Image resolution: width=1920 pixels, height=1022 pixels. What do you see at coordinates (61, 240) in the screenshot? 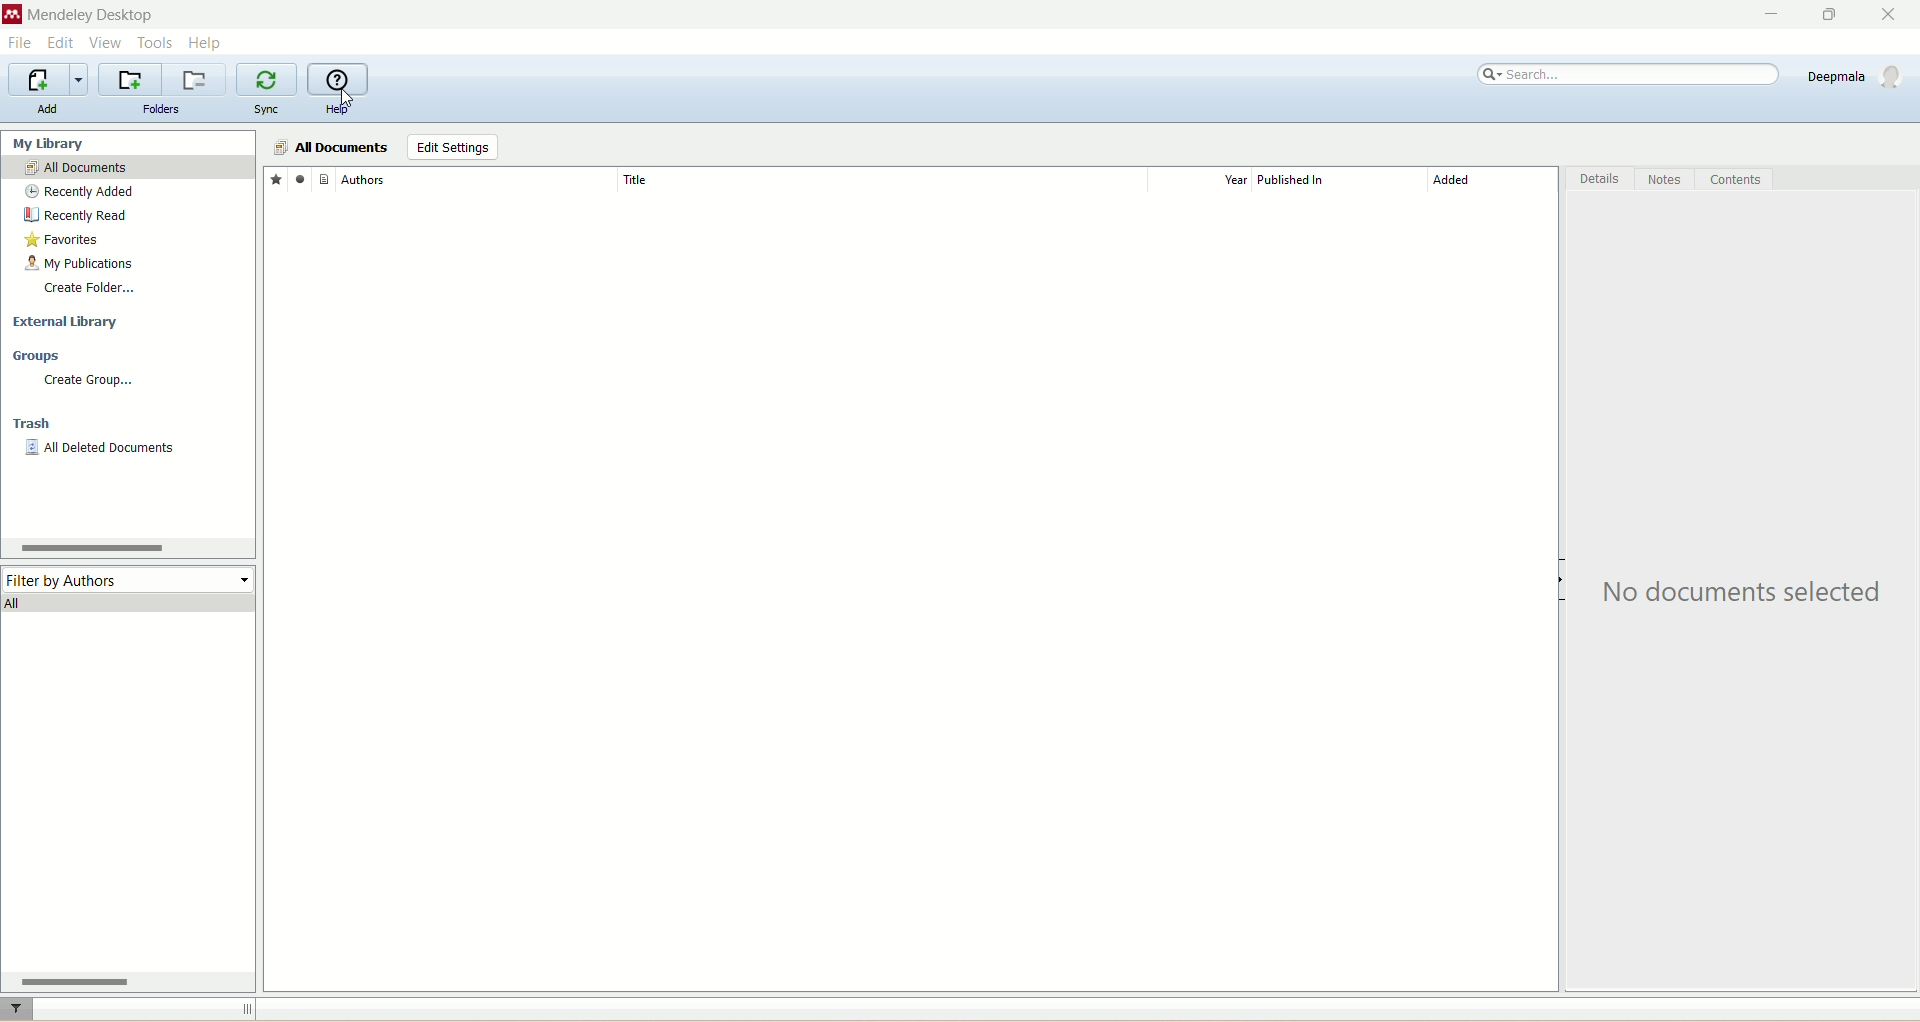
I see `favorites` at bounding box center [61, 240].